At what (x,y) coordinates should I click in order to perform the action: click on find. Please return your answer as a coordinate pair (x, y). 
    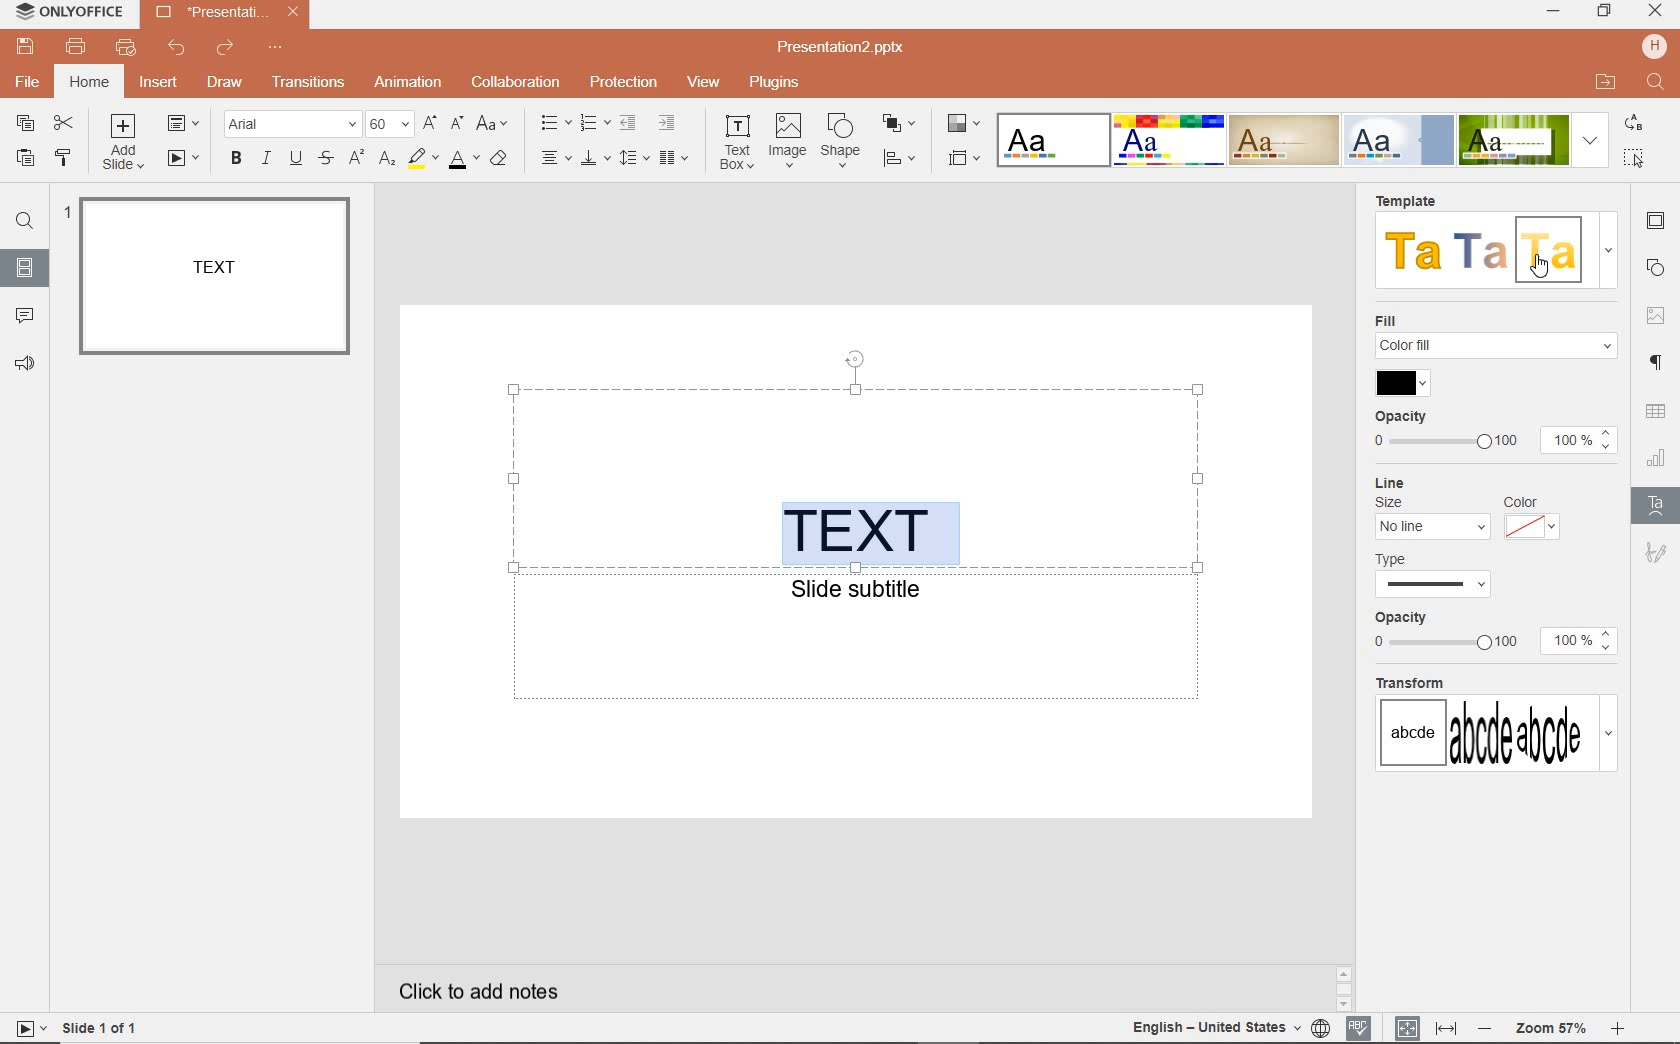
    Looking at the image, I should click on (1657, 84).